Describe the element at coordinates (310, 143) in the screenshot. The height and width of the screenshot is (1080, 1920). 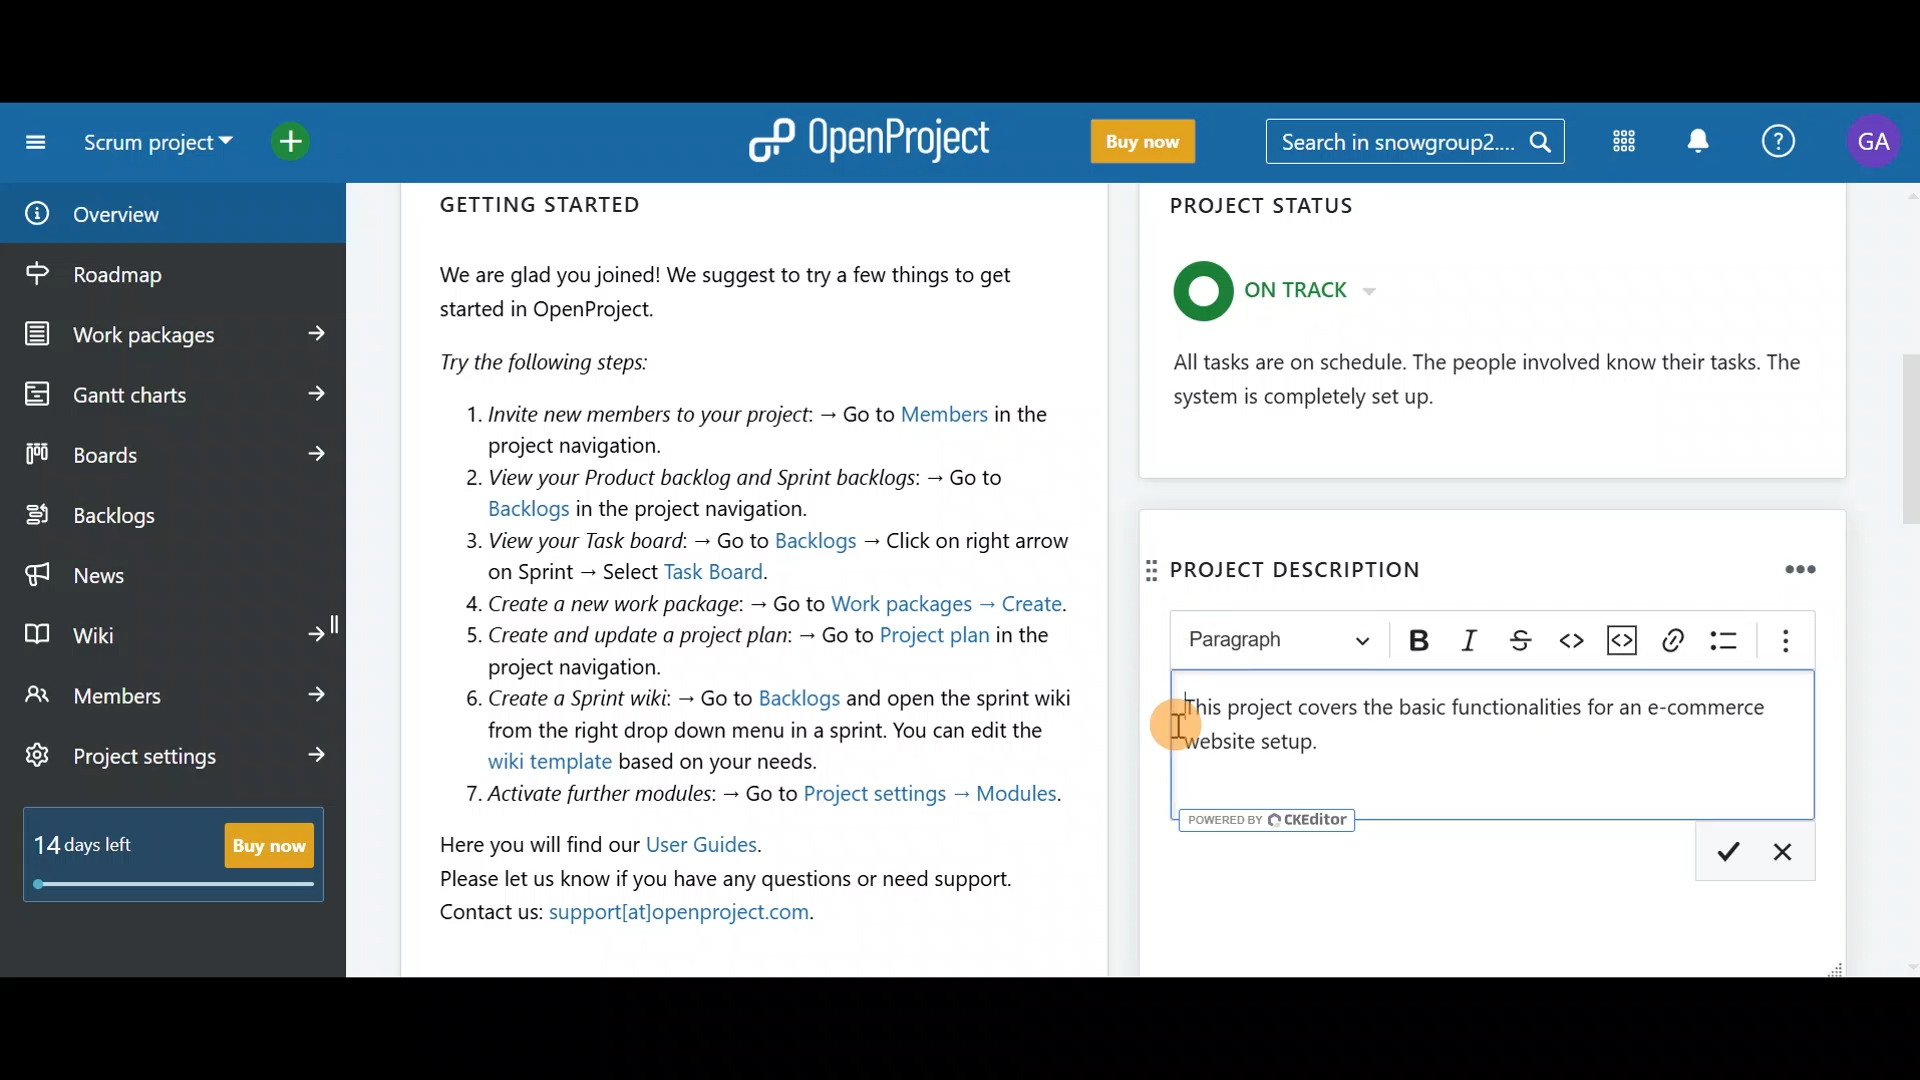
I see `Open quick add menu` at that location.